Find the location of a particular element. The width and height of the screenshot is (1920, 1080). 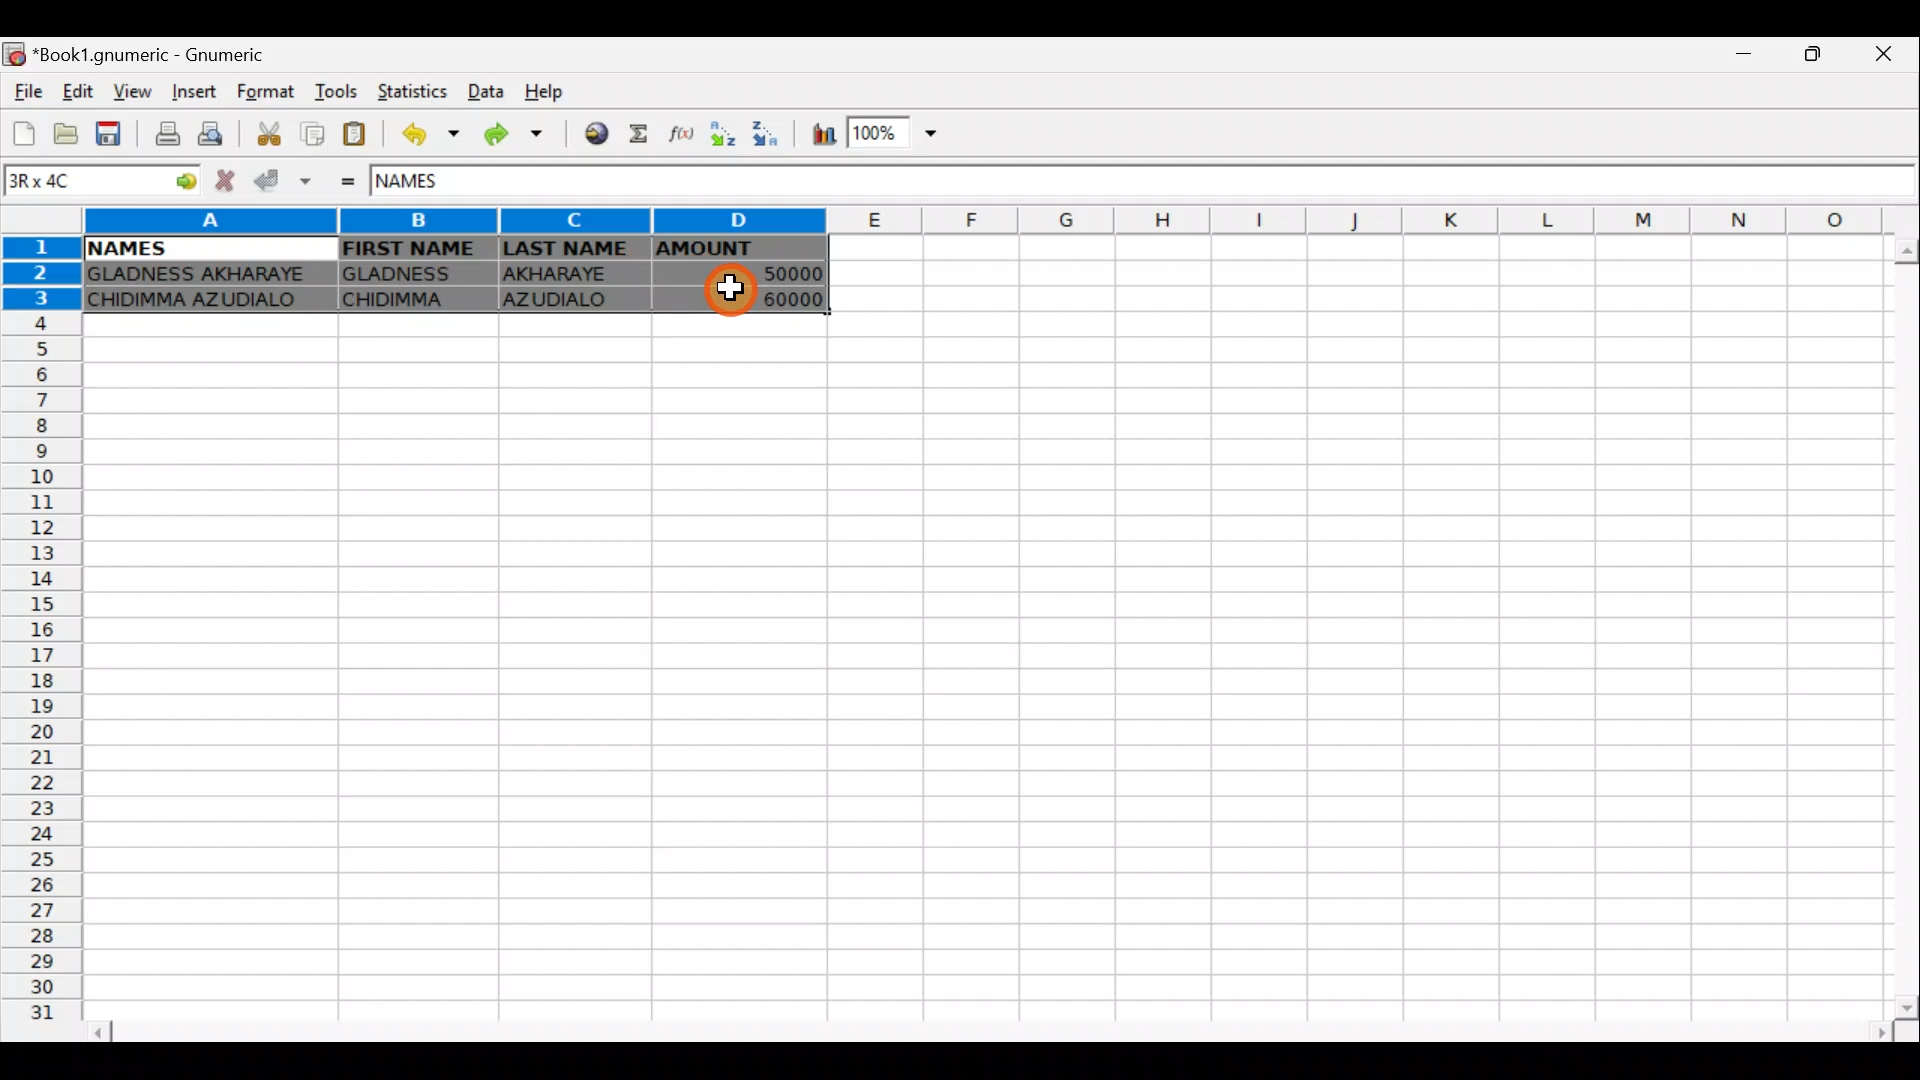

Cut selection is located at coordinates (274, 137).